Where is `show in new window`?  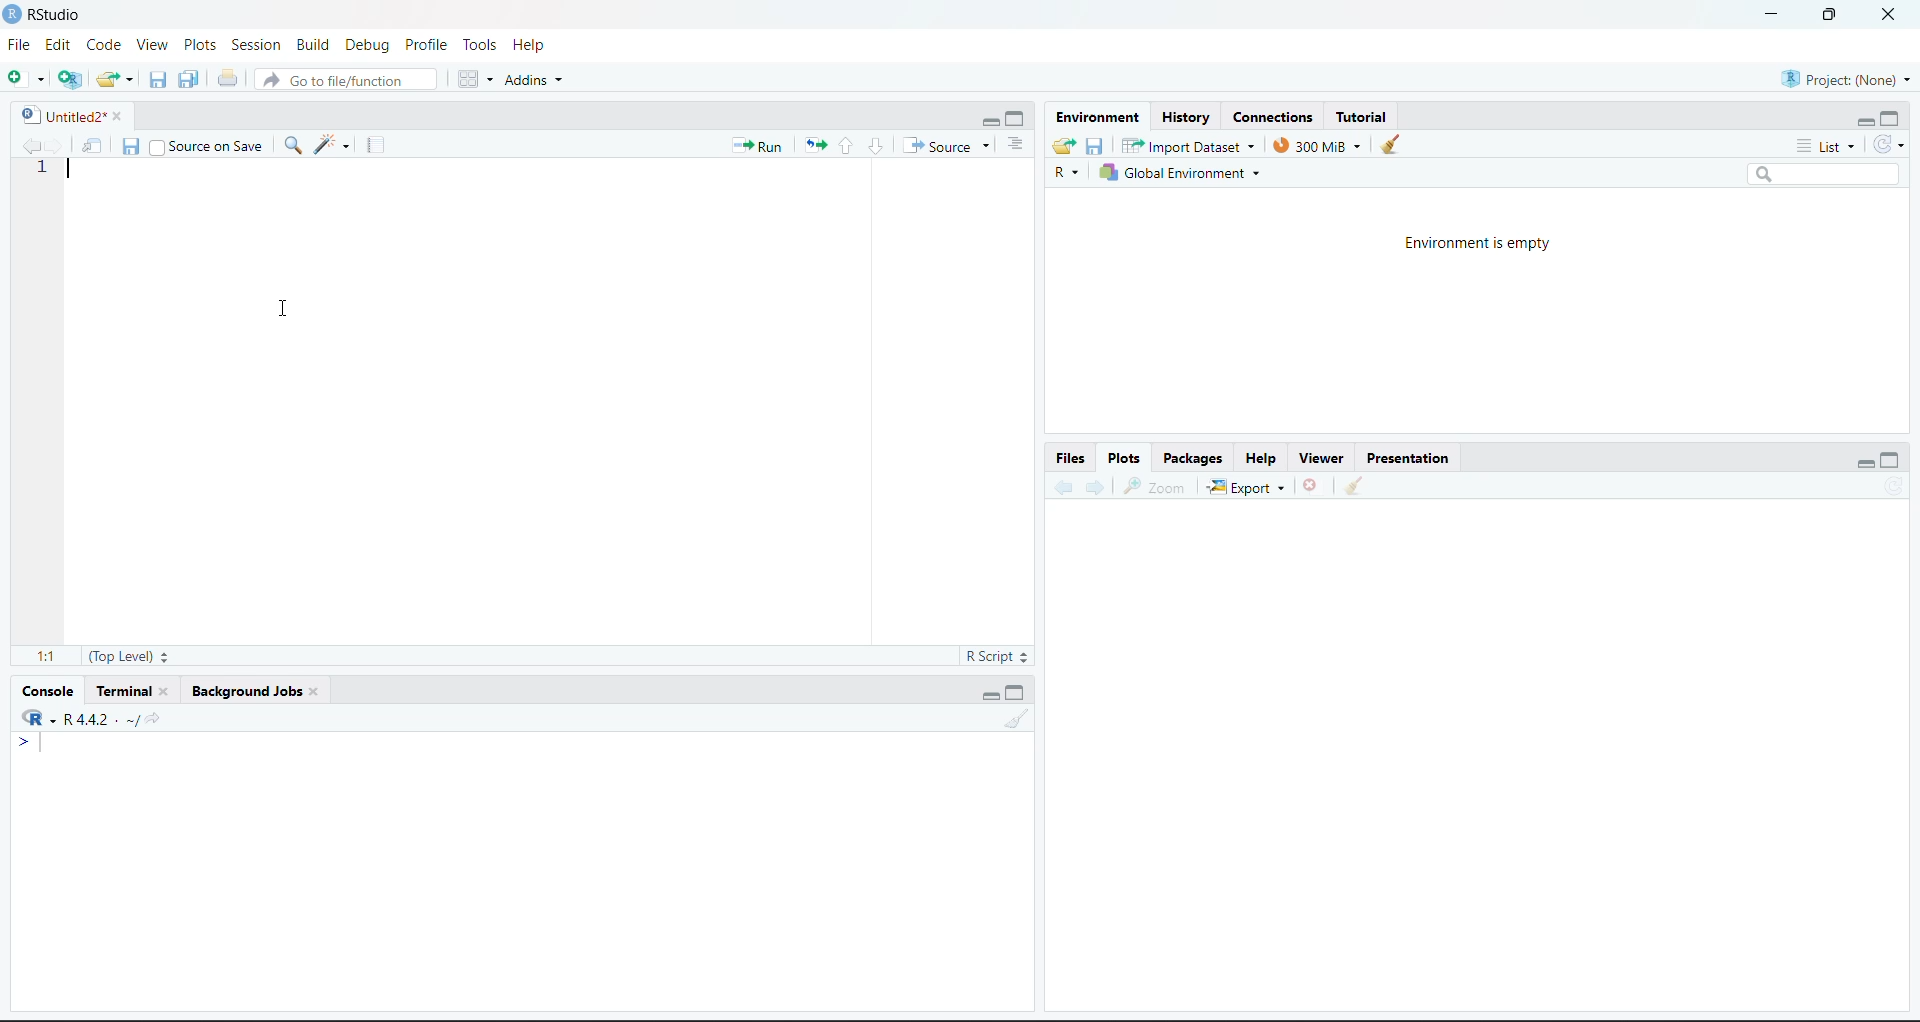
show in new window is located at coordinates (95, 144).